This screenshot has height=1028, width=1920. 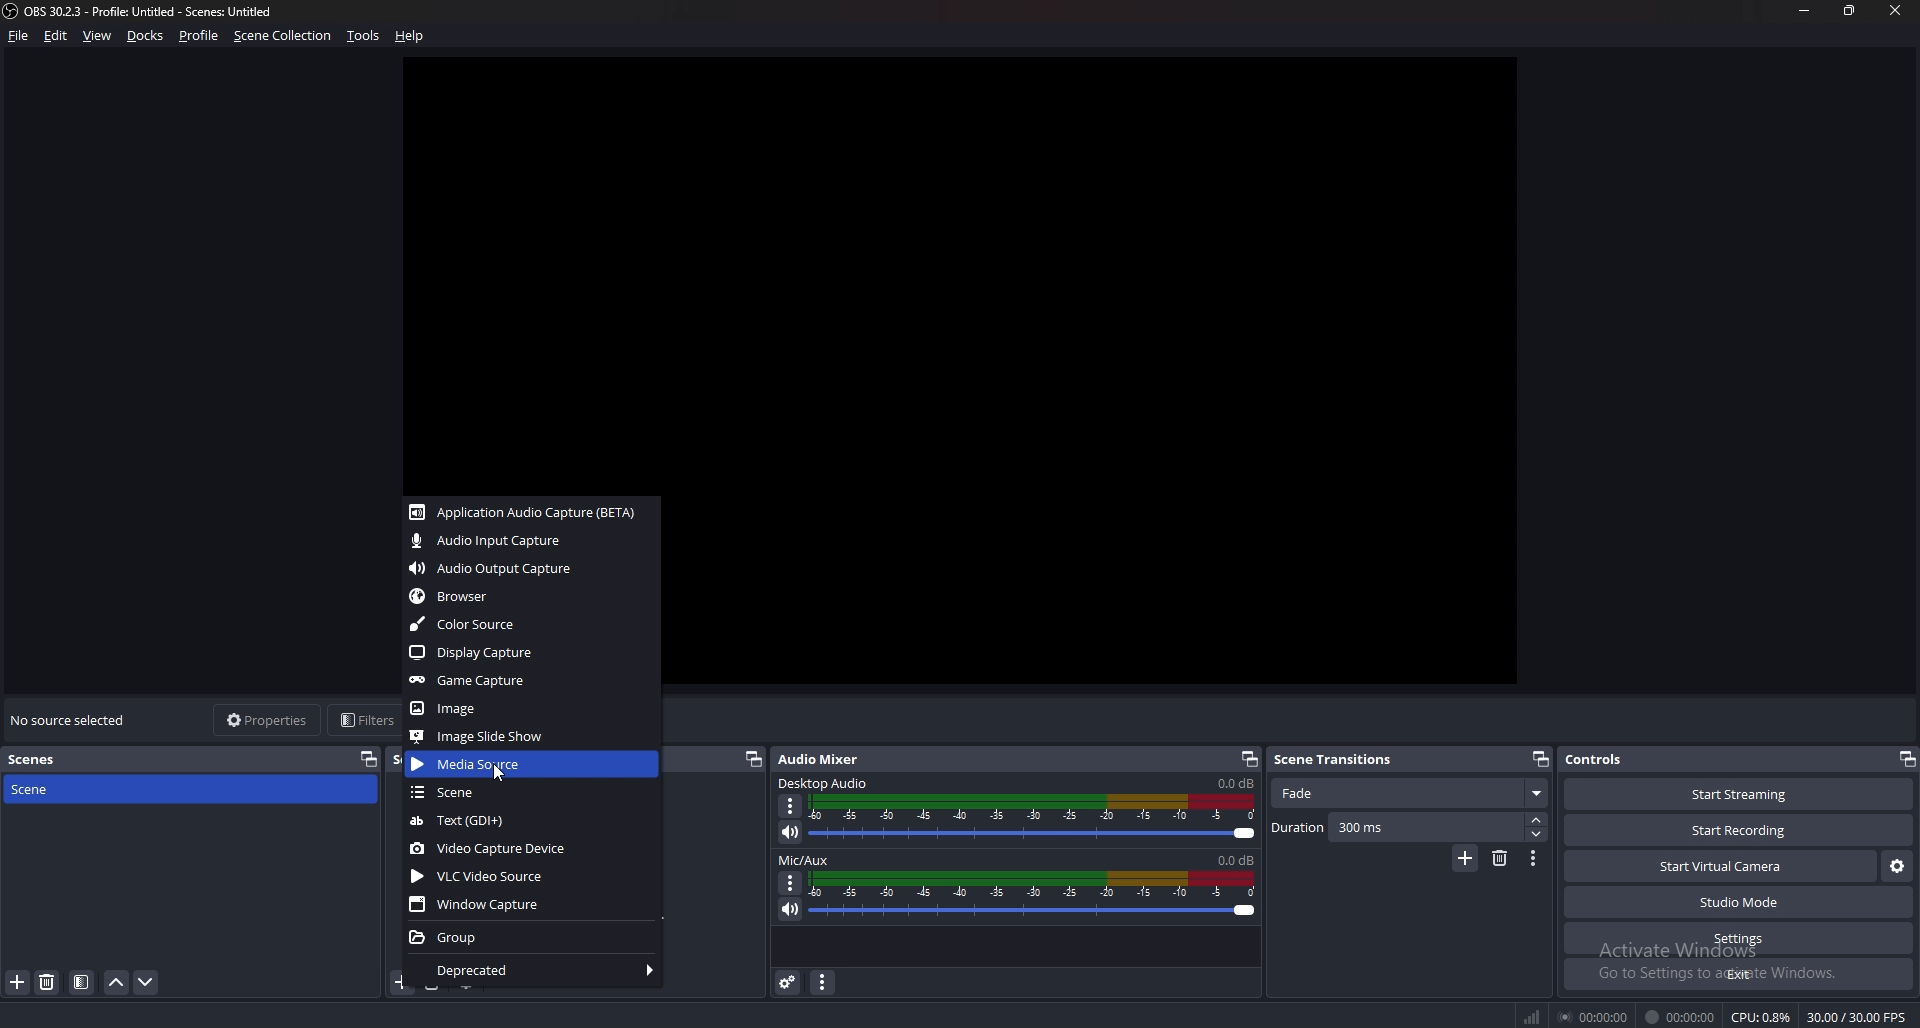 I want to click on scene, so click(x=531, y=793).